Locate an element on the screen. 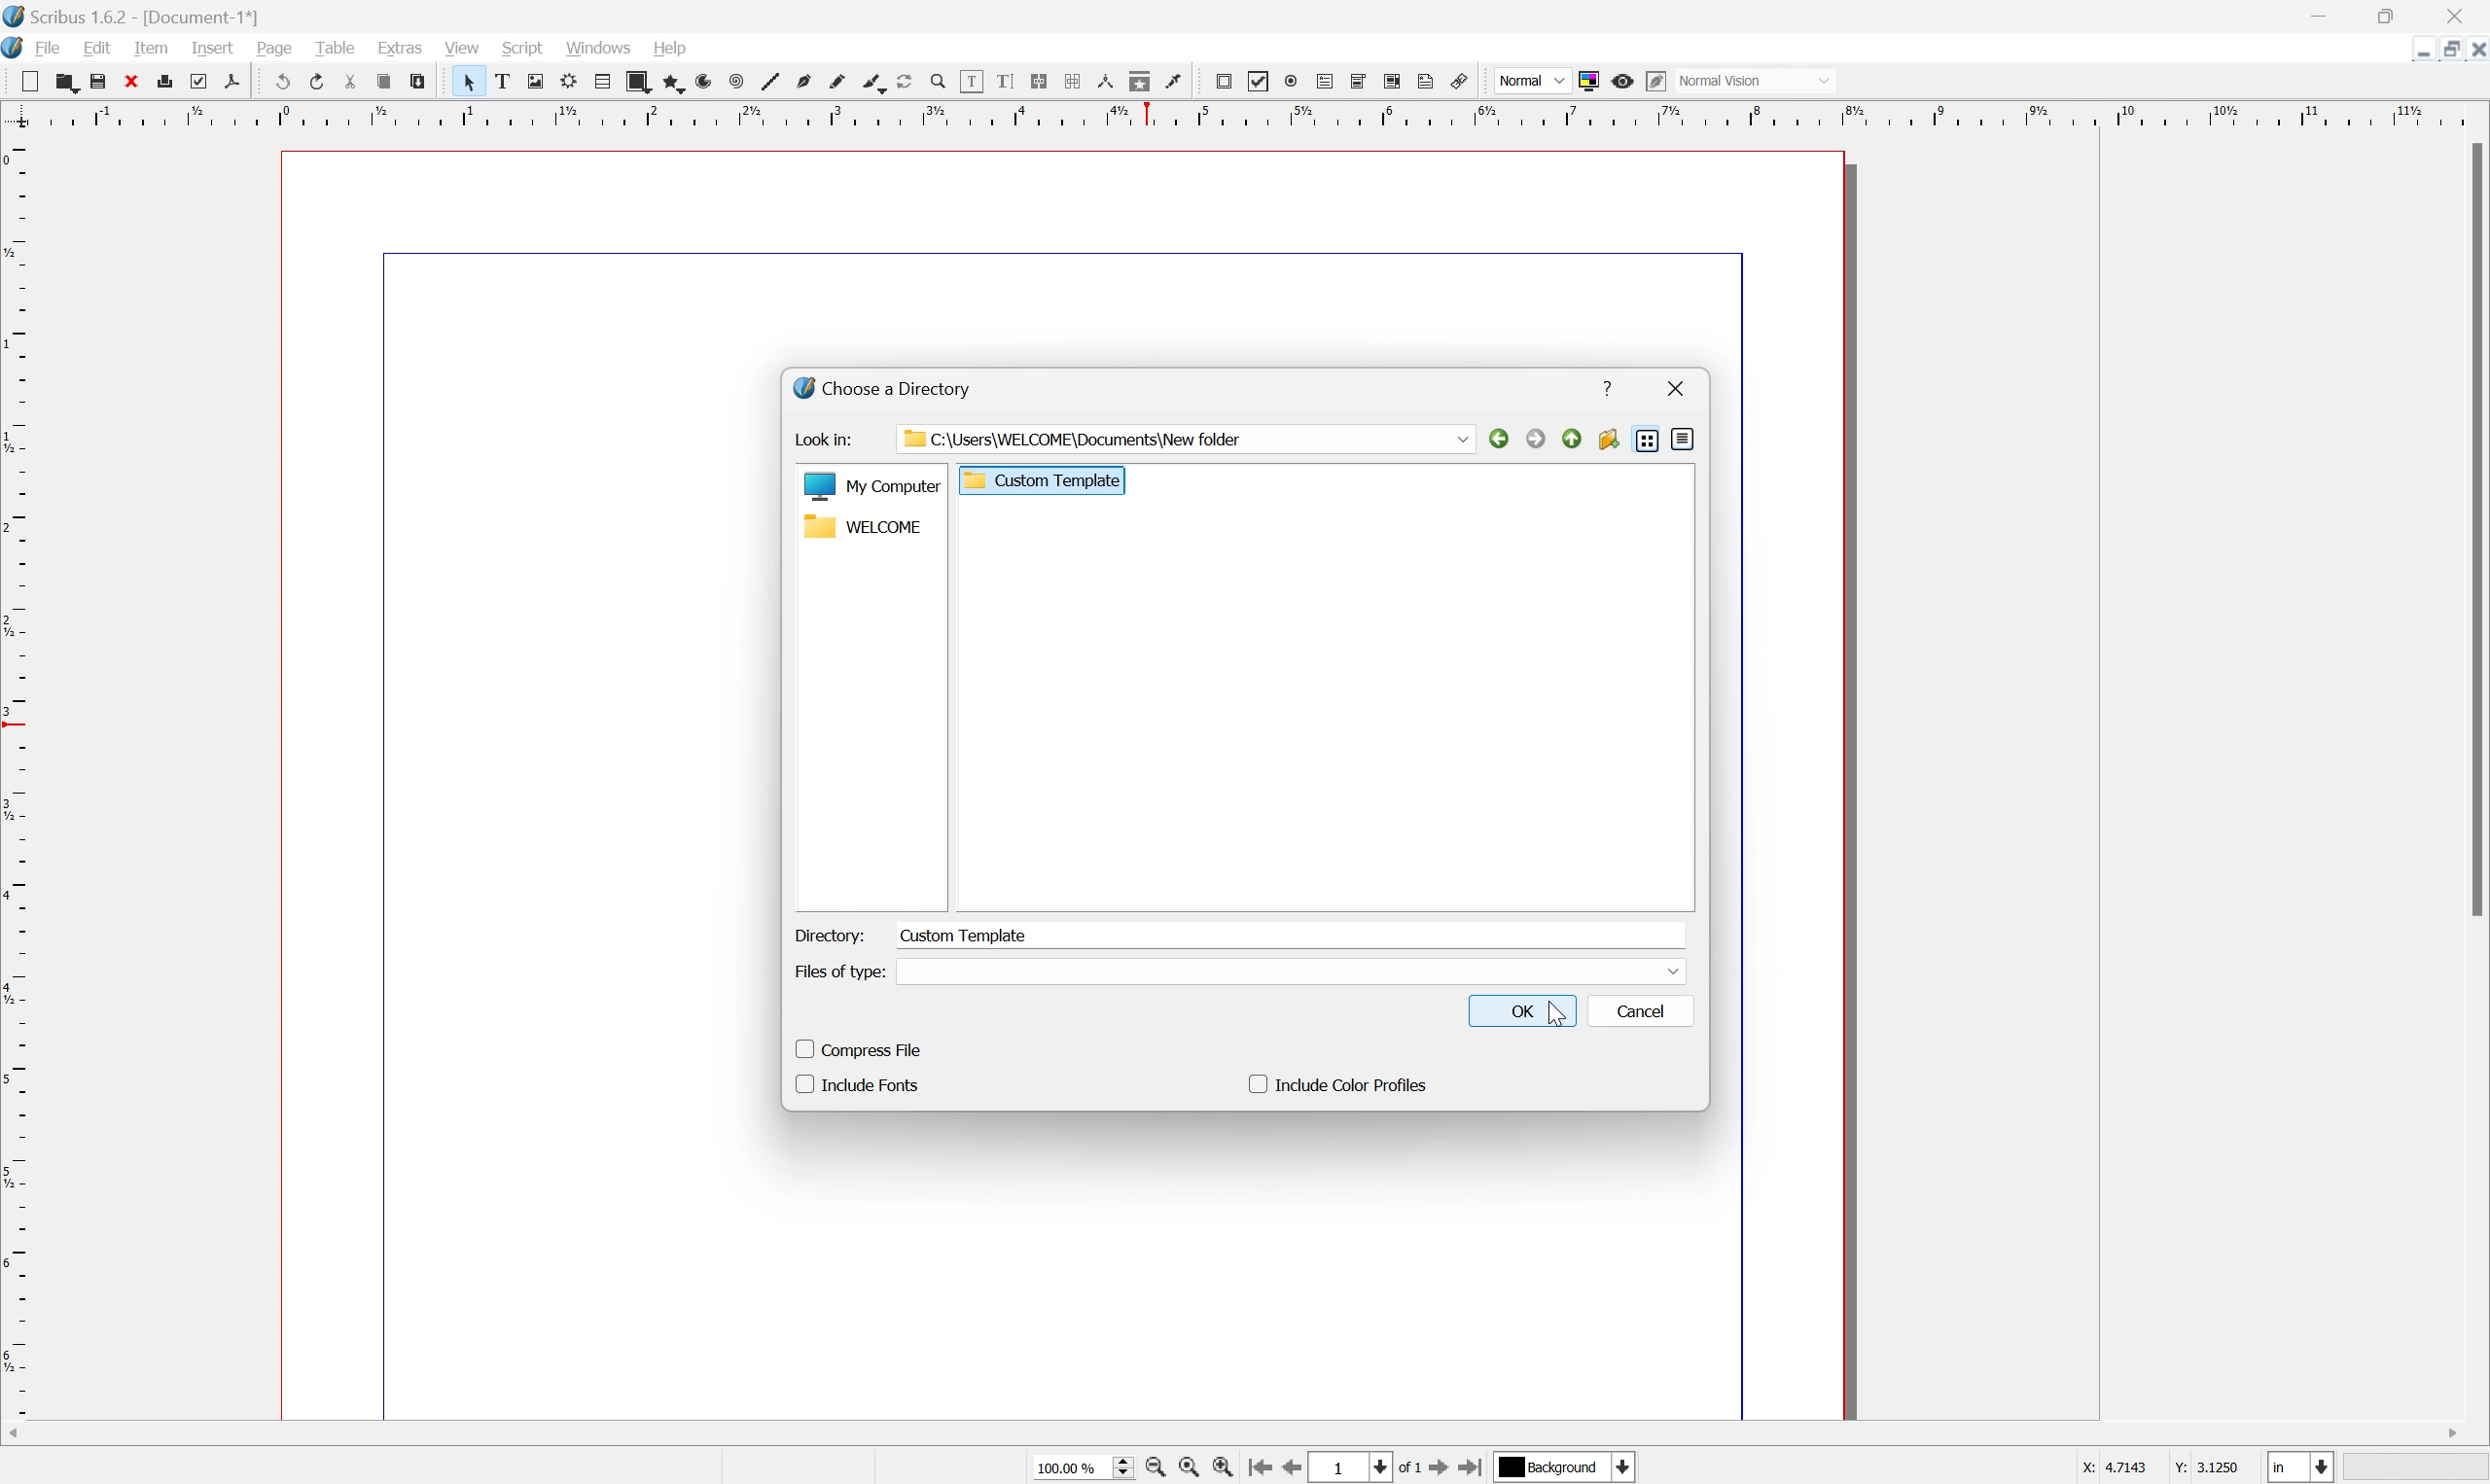  welcome is located at coordinates (861, 531).